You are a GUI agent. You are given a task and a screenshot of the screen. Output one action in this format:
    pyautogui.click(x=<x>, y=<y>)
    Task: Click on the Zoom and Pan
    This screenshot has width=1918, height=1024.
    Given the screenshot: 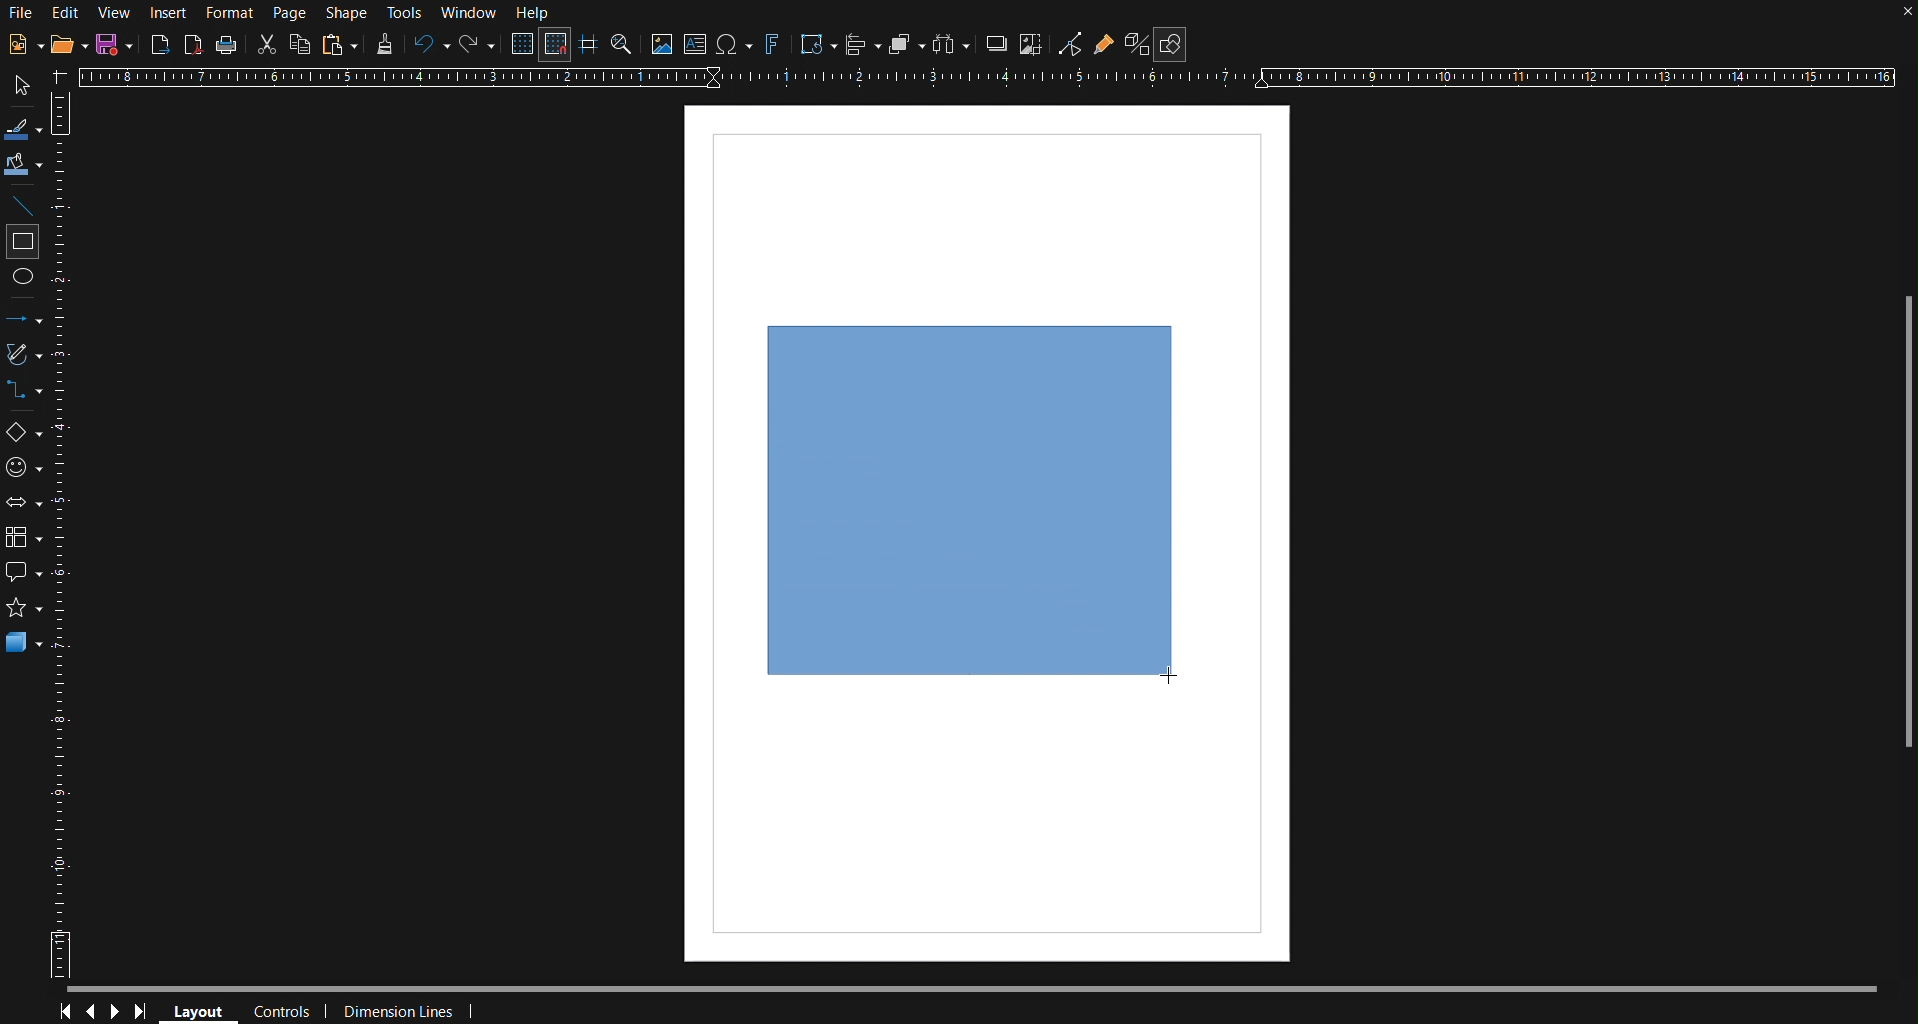 What is the action you would take?
    pyautogui.click(x=622, y=43)
    